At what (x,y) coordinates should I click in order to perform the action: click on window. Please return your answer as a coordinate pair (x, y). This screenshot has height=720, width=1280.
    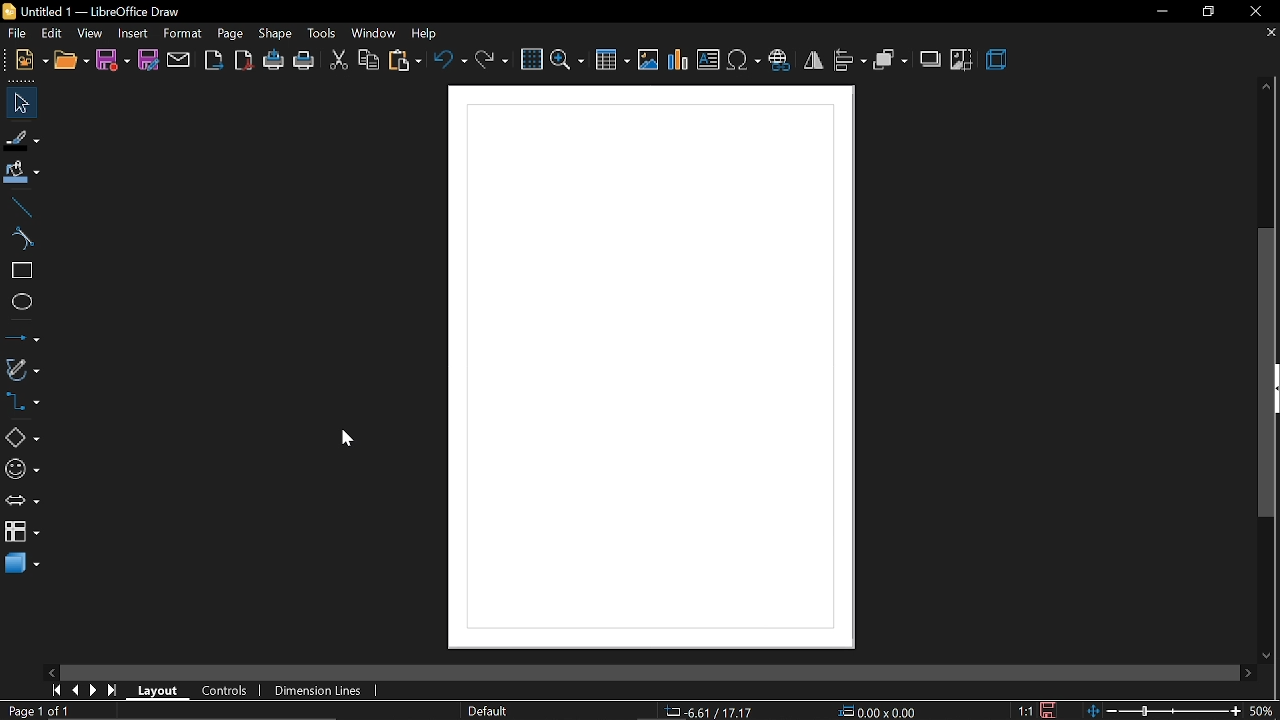
    Looking at the image, I should click on (372, 35).